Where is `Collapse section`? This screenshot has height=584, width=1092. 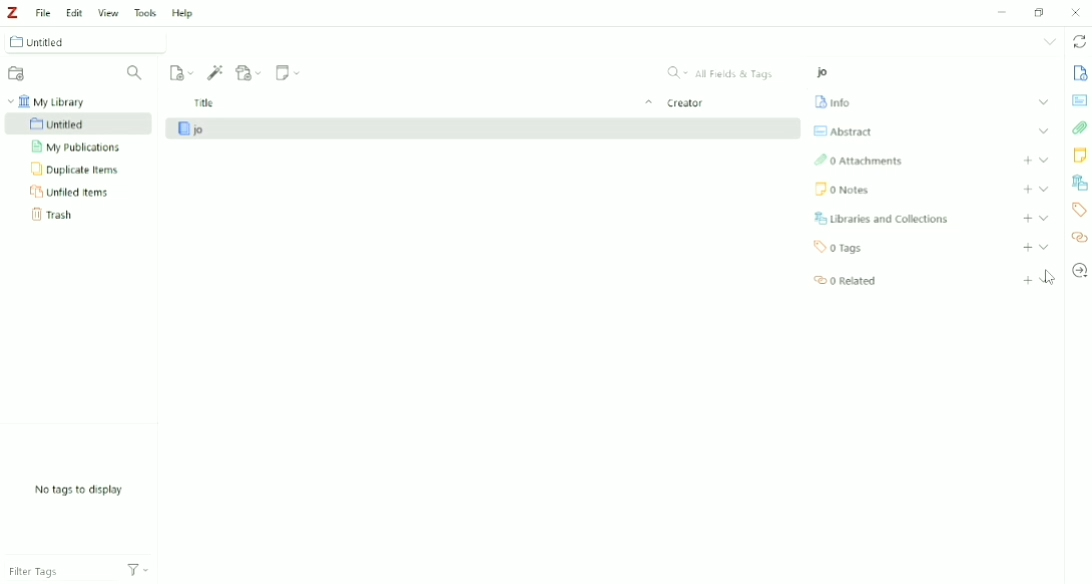 Collapse section is located at coordinates (1044, 246).